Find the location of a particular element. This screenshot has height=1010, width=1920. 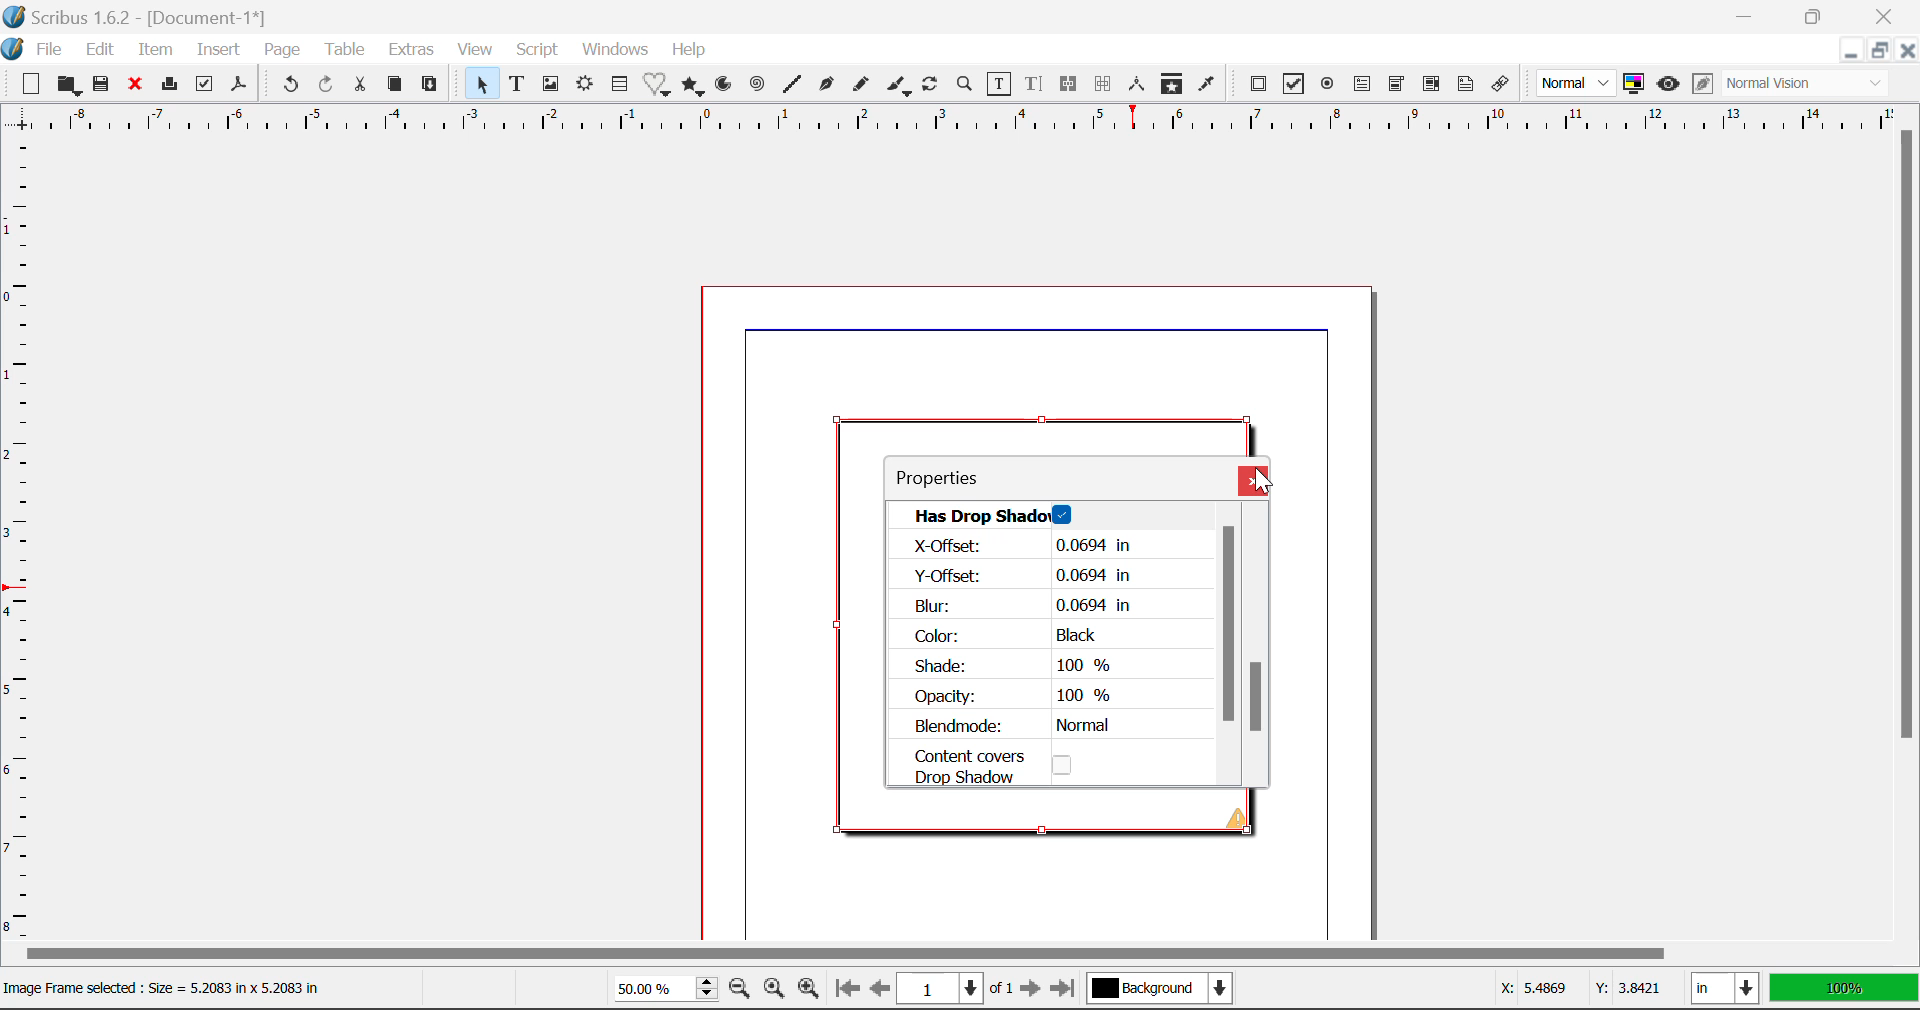

Line is located at coordinates (794, 87).